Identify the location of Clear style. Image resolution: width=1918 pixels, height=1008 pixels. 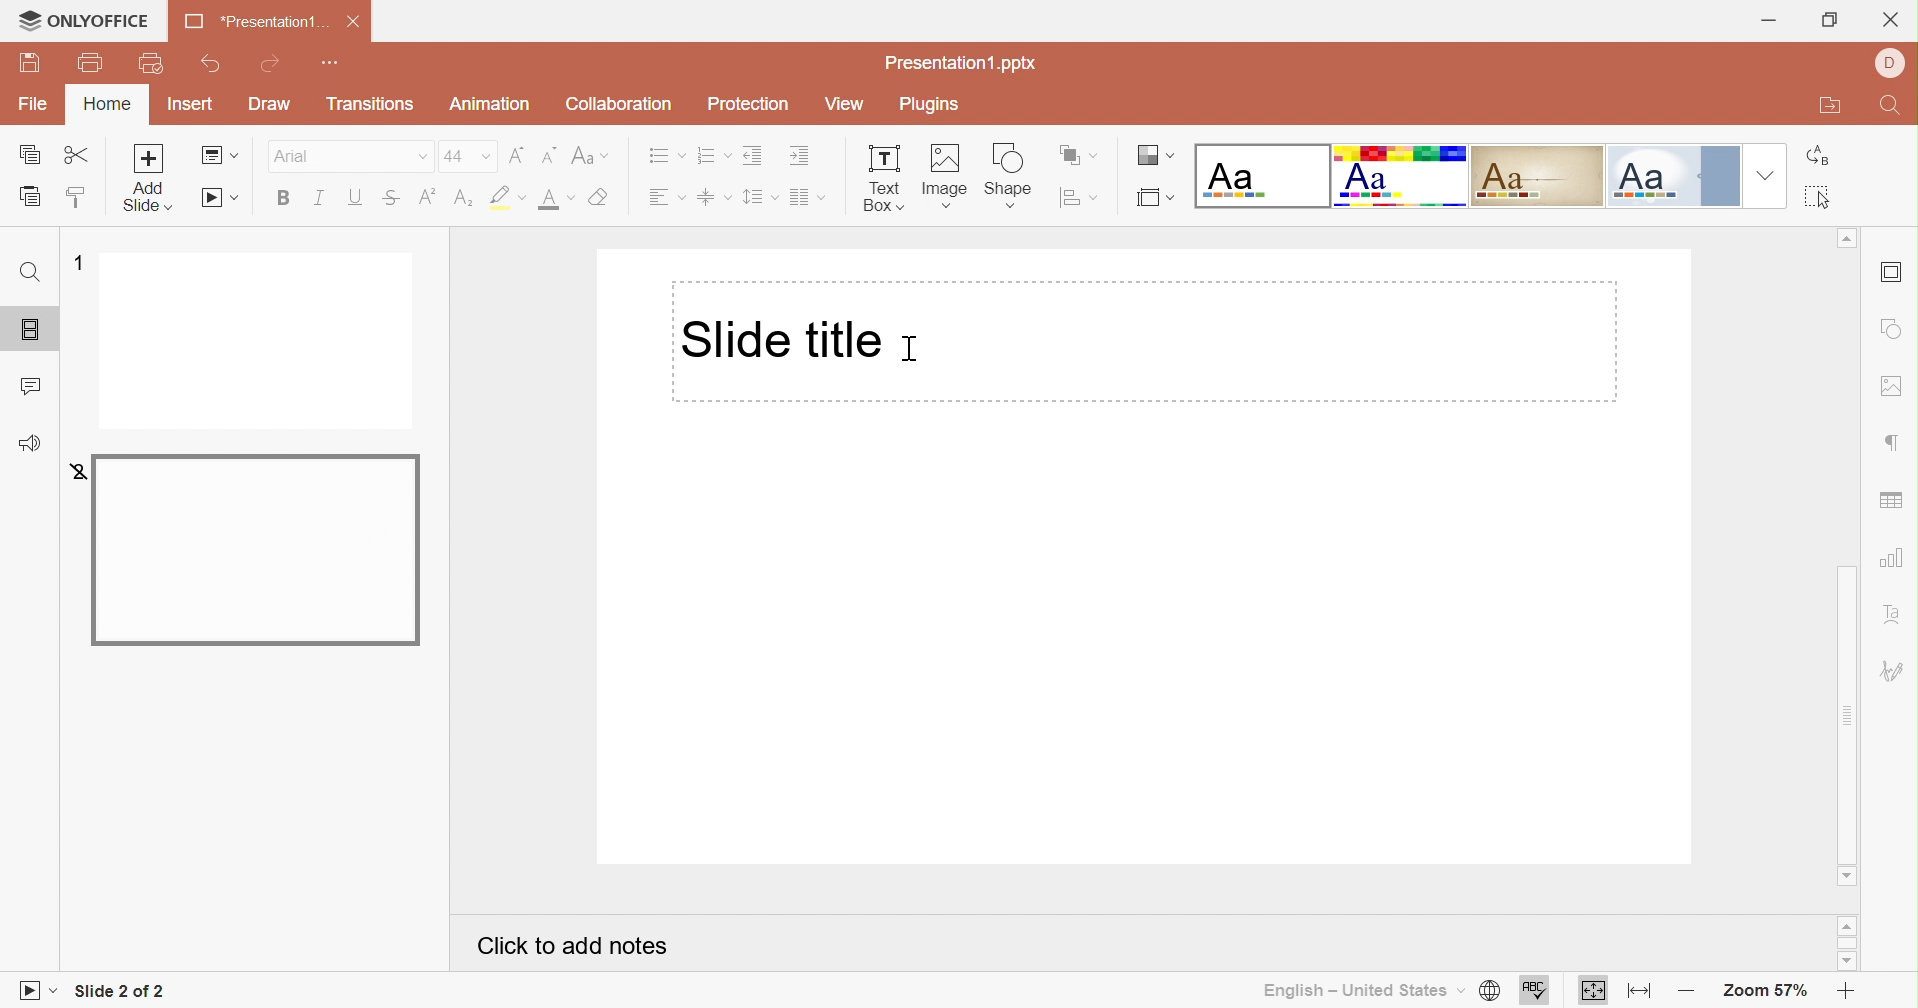
(601, 197).